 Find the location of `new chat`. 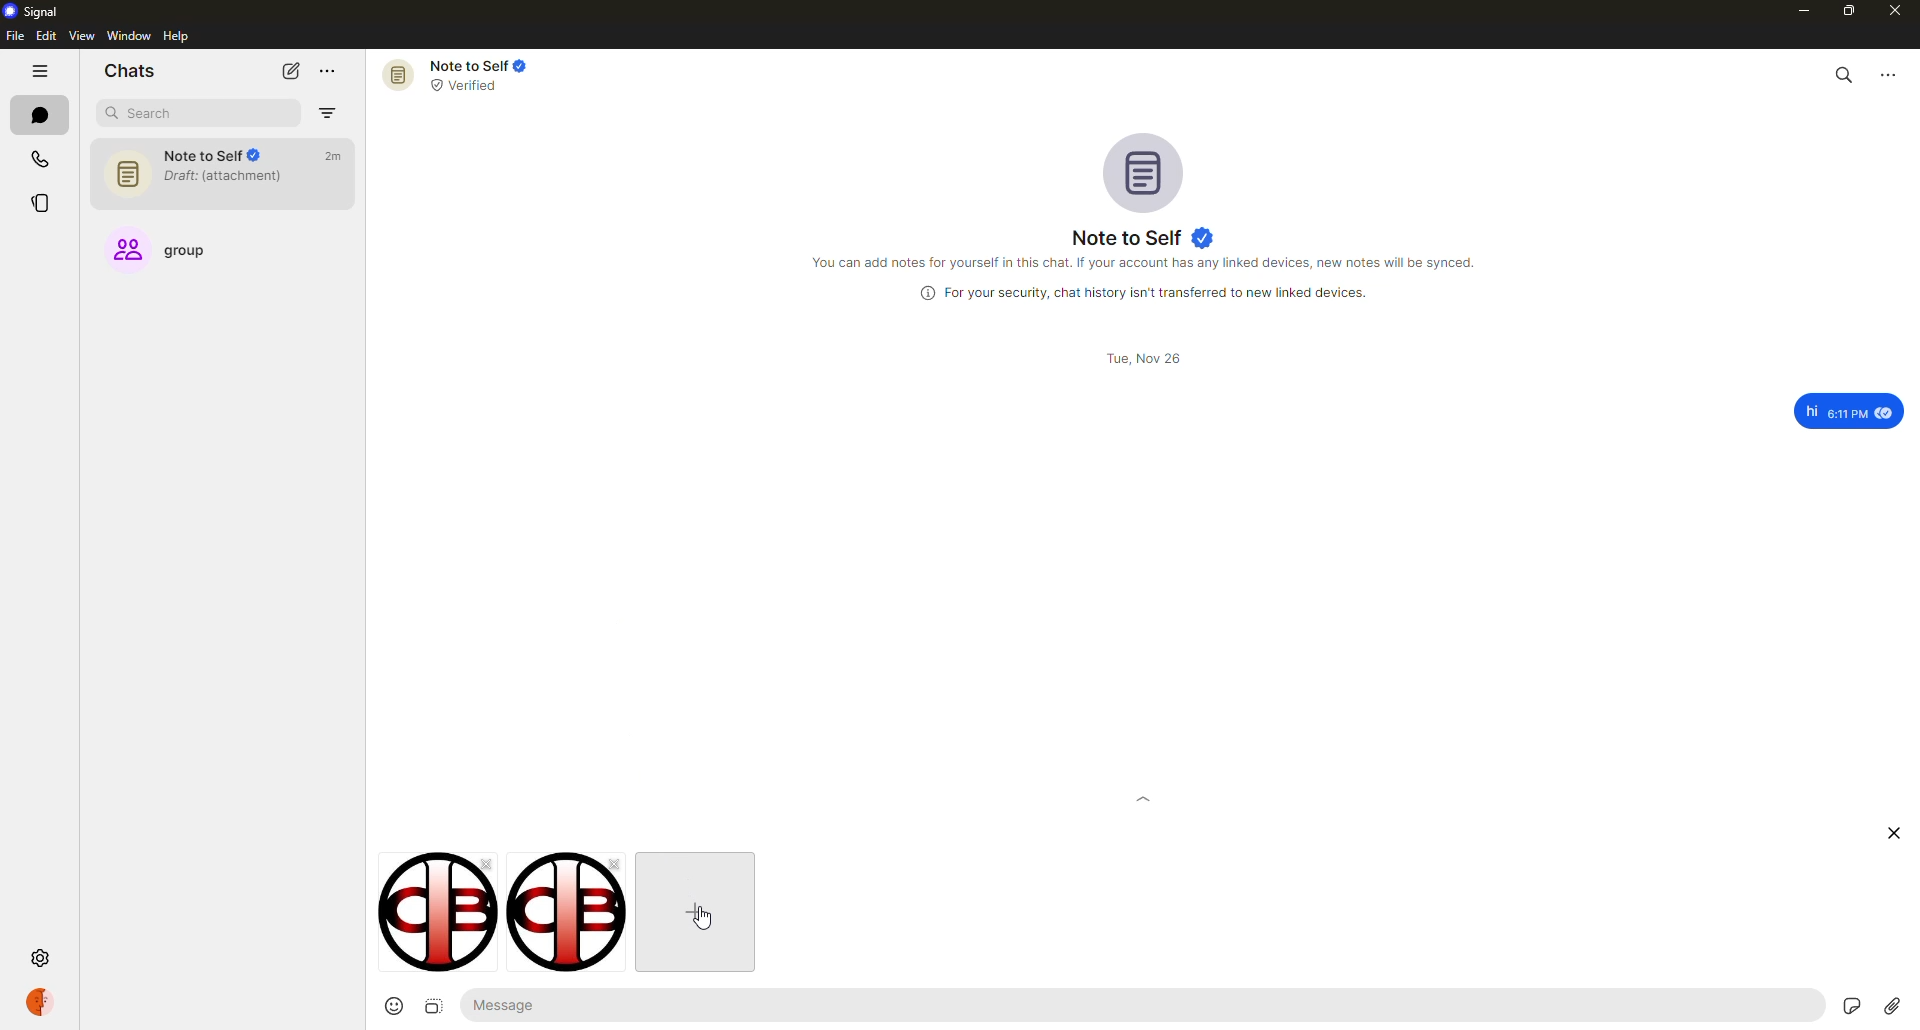

new chat is located at coordinates (289, 71).